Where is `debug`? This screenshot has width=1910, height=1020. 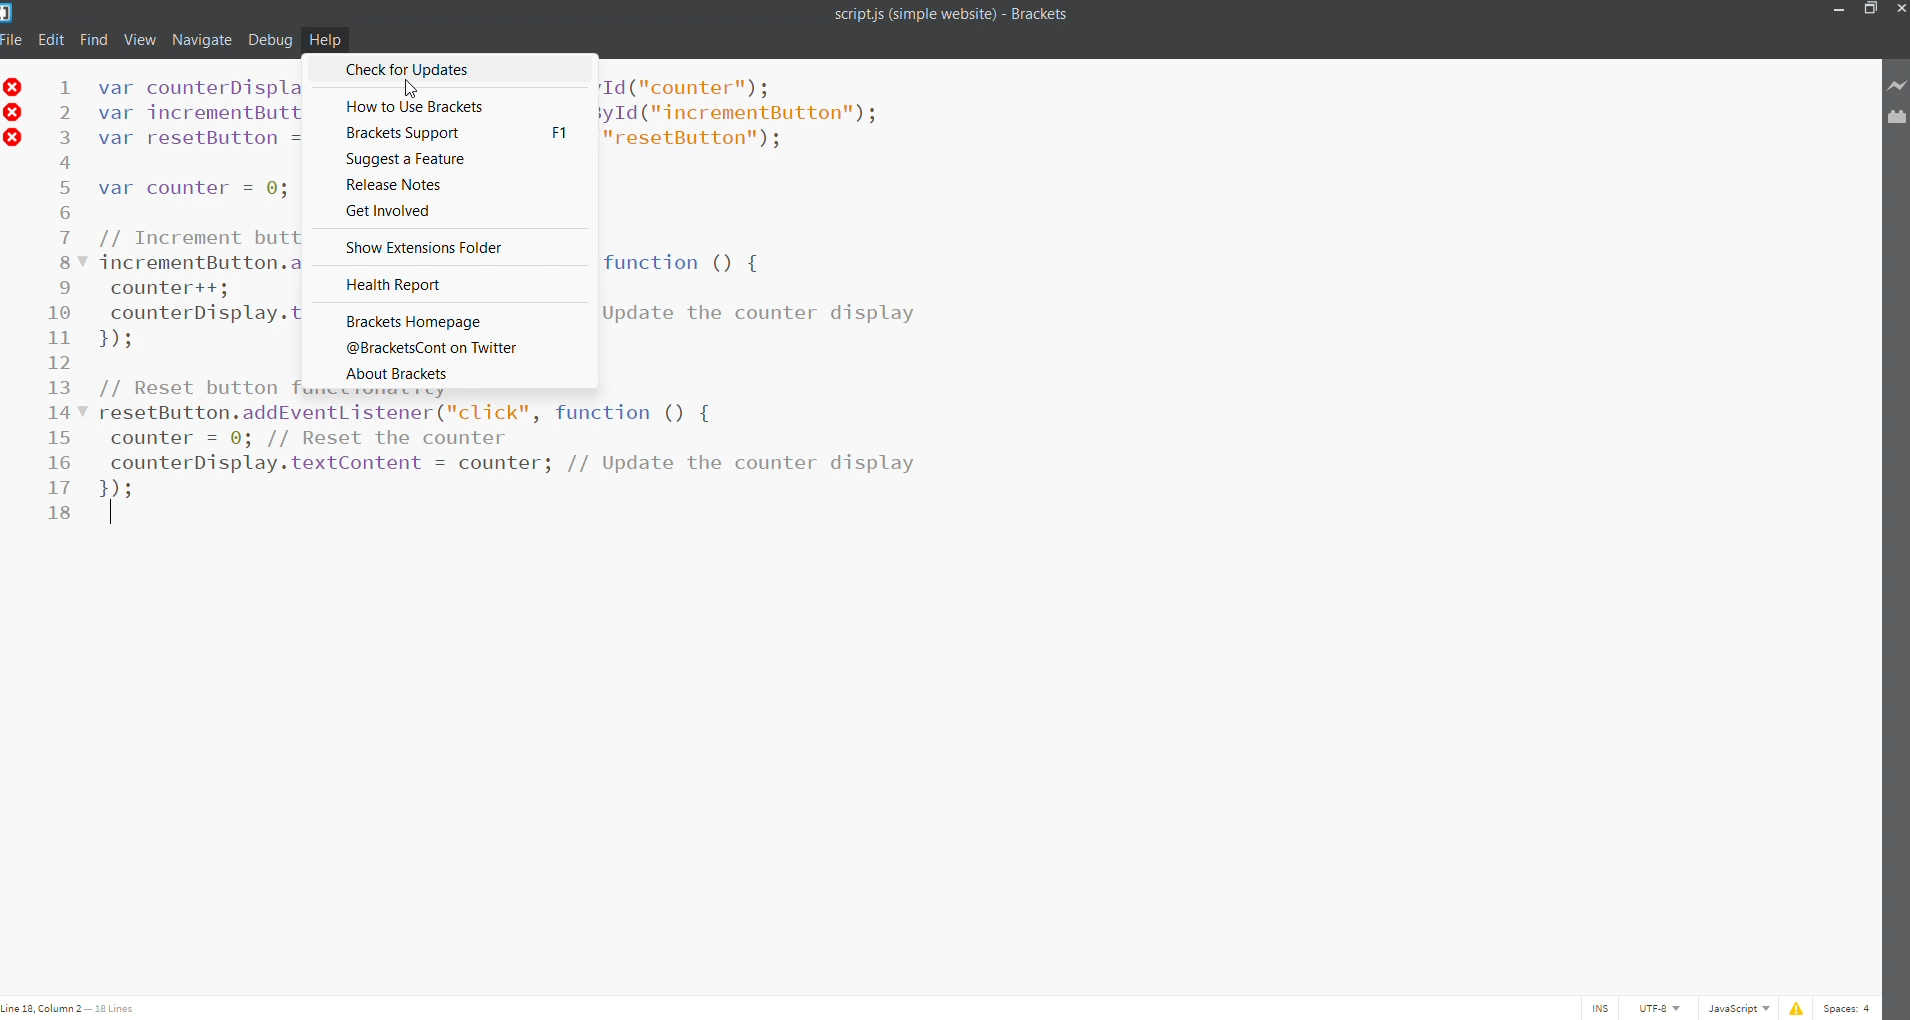 debug is located at coordinates (270, 39).